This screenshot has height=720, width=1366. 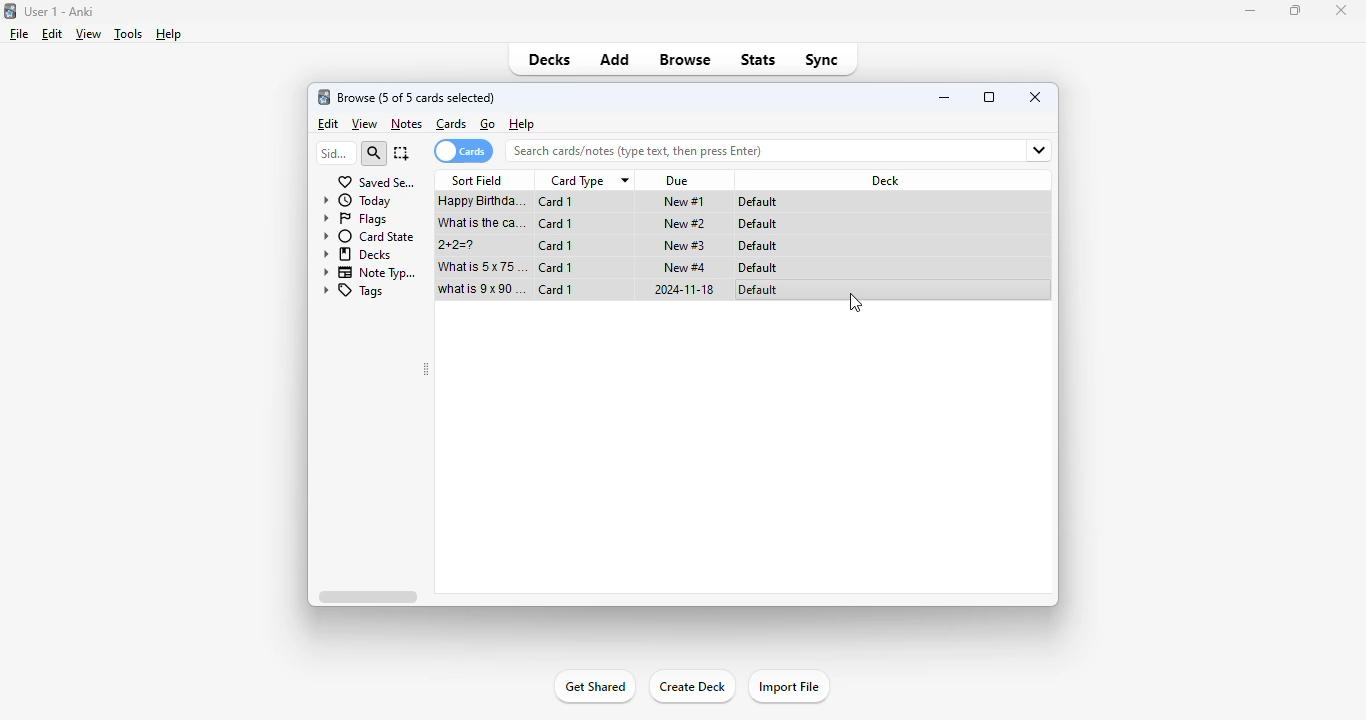 I want to click on close, so click(x=1036, y=96).